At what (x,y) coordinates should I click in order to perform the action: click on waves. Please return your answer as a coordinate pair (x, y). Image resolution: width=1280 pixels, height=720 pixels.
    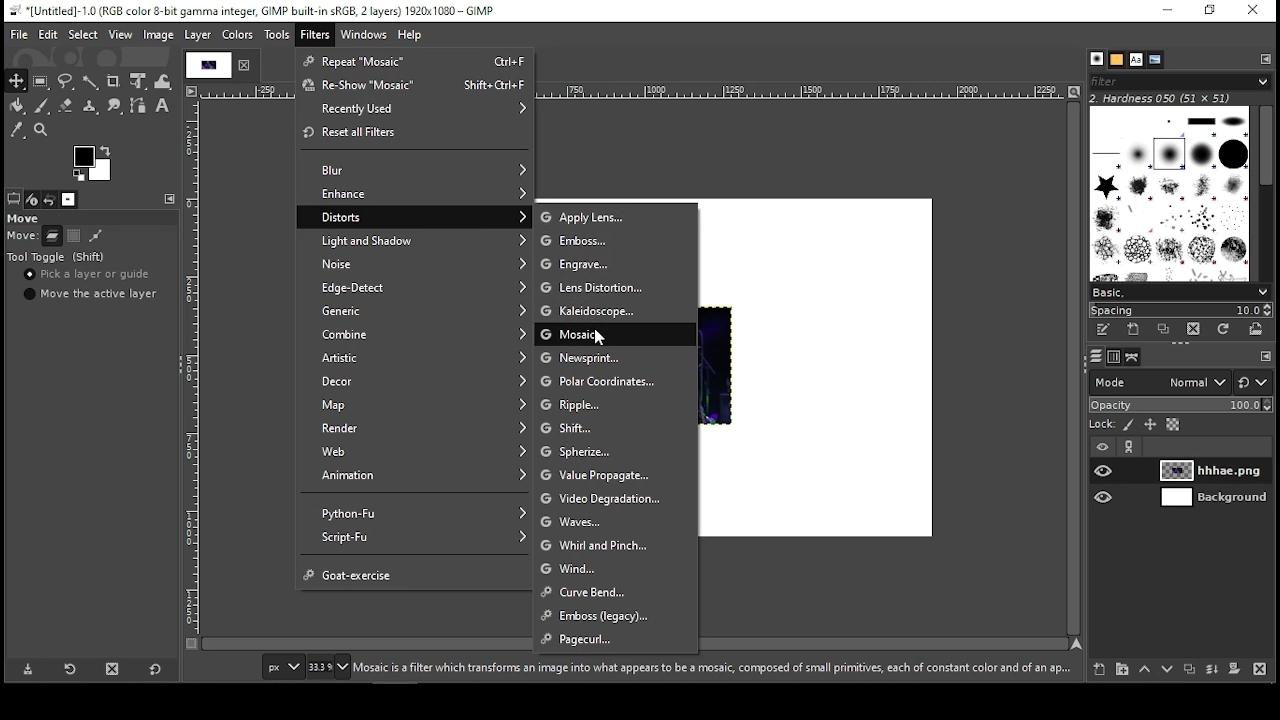
    Looking at the image, I should click on (615, 525).